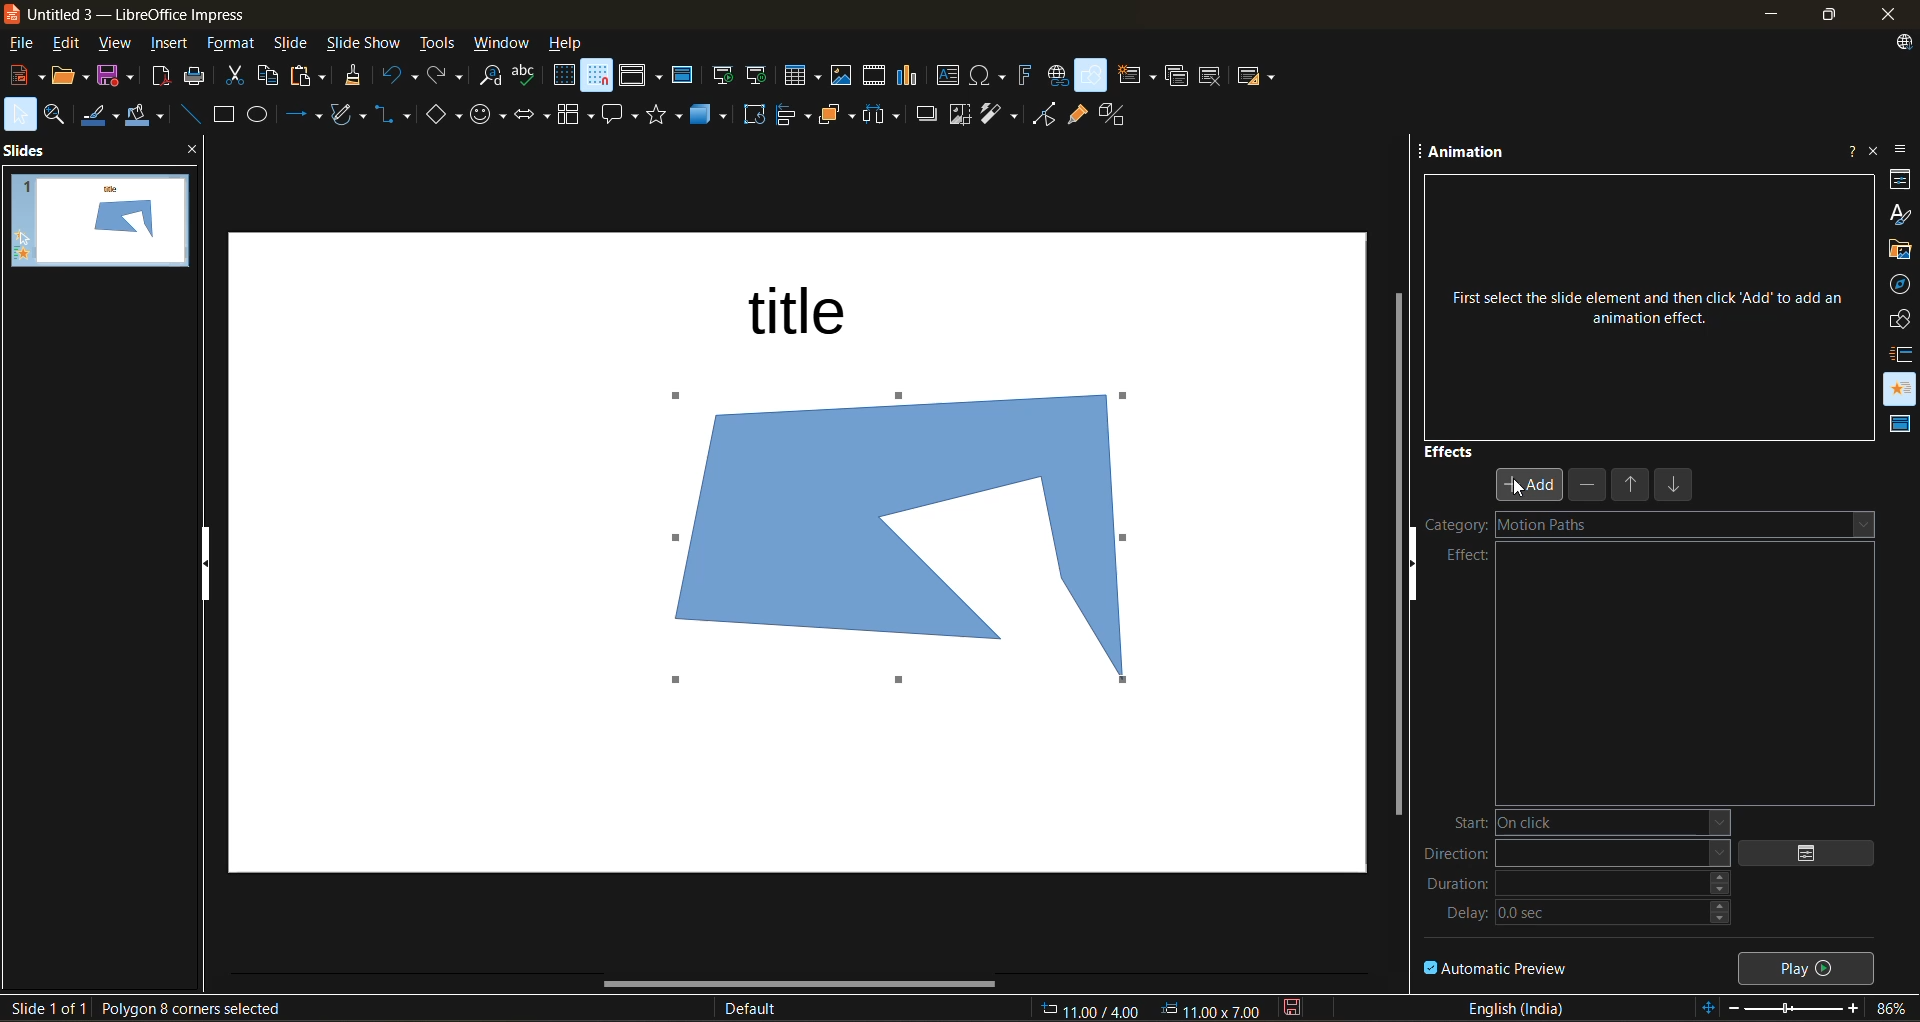 This screenshot has height=1022, width=1920. I want to click on table, so click(802, 77).